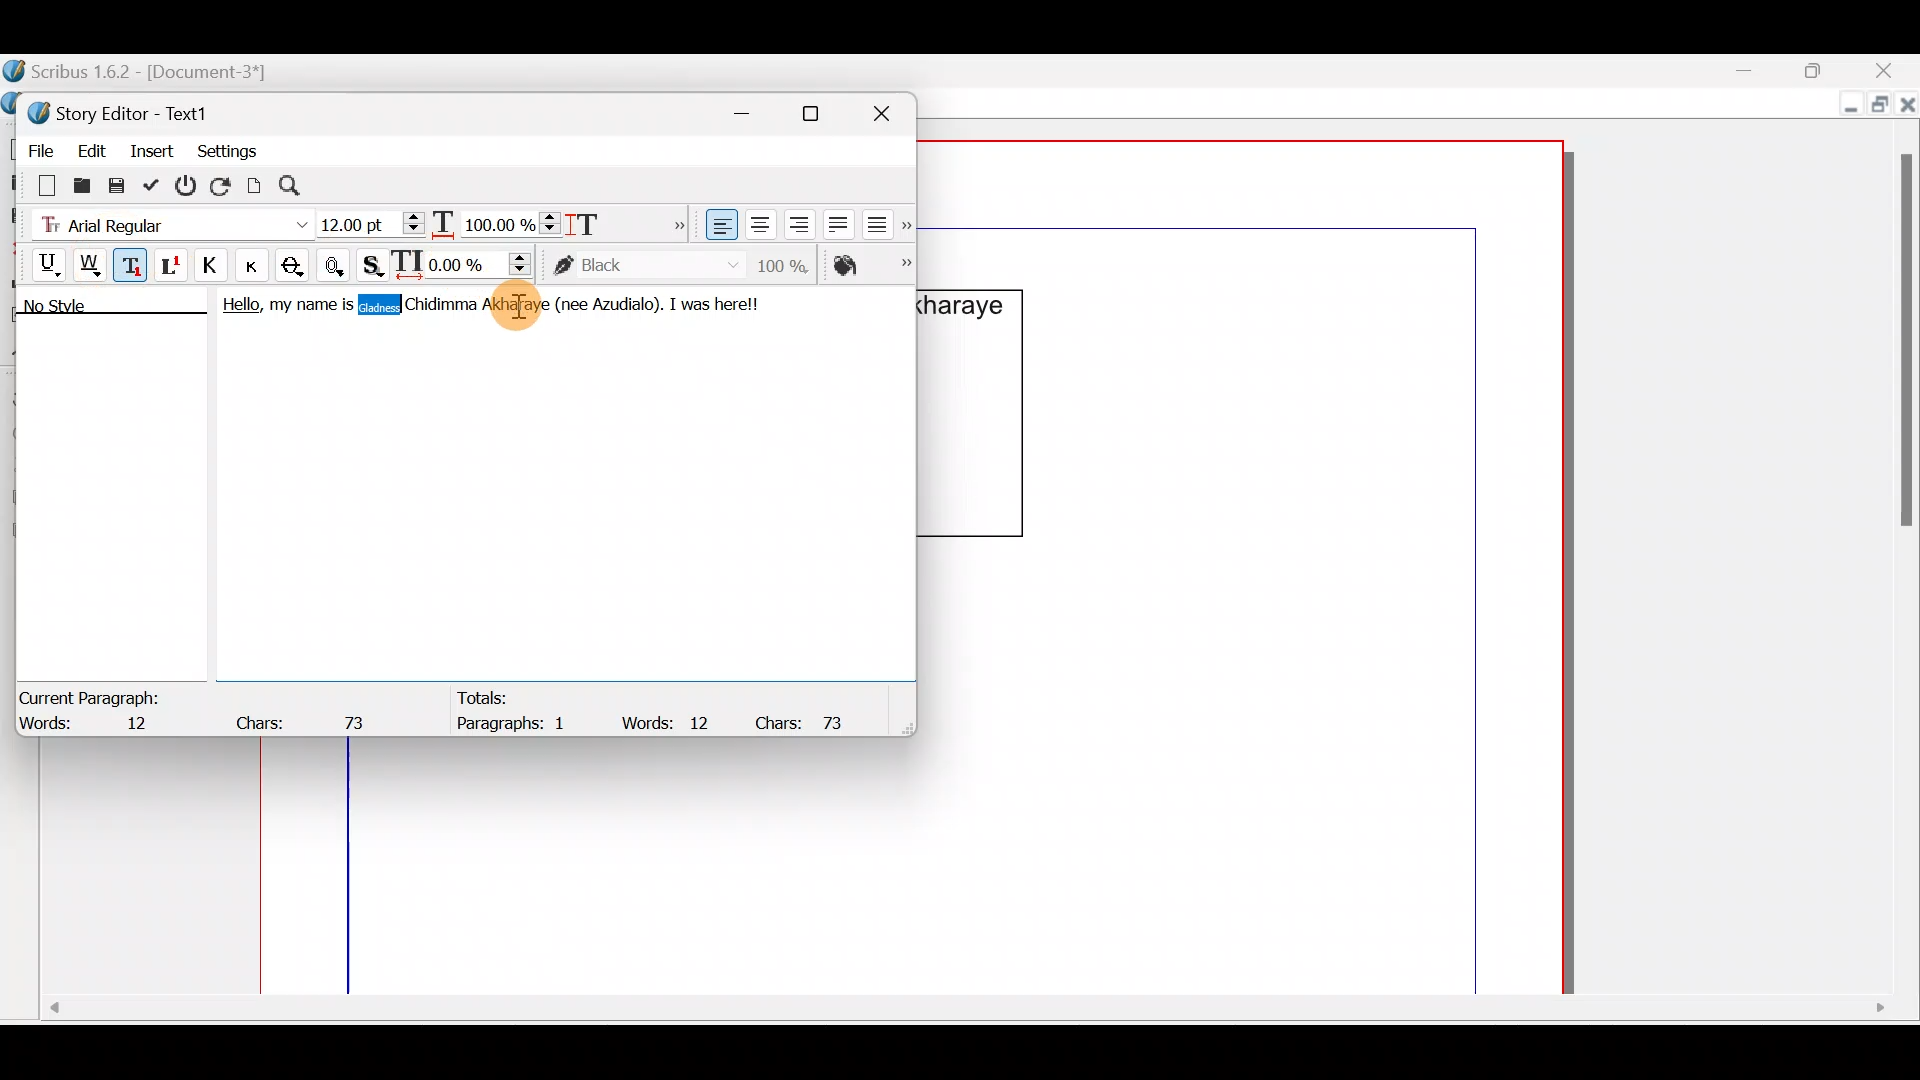 The height and width of the screenshot is (1080, 1920). What do you see at coordinates (35, 147) in the screenshot?
I see `File` at bounding box center [35, 147].